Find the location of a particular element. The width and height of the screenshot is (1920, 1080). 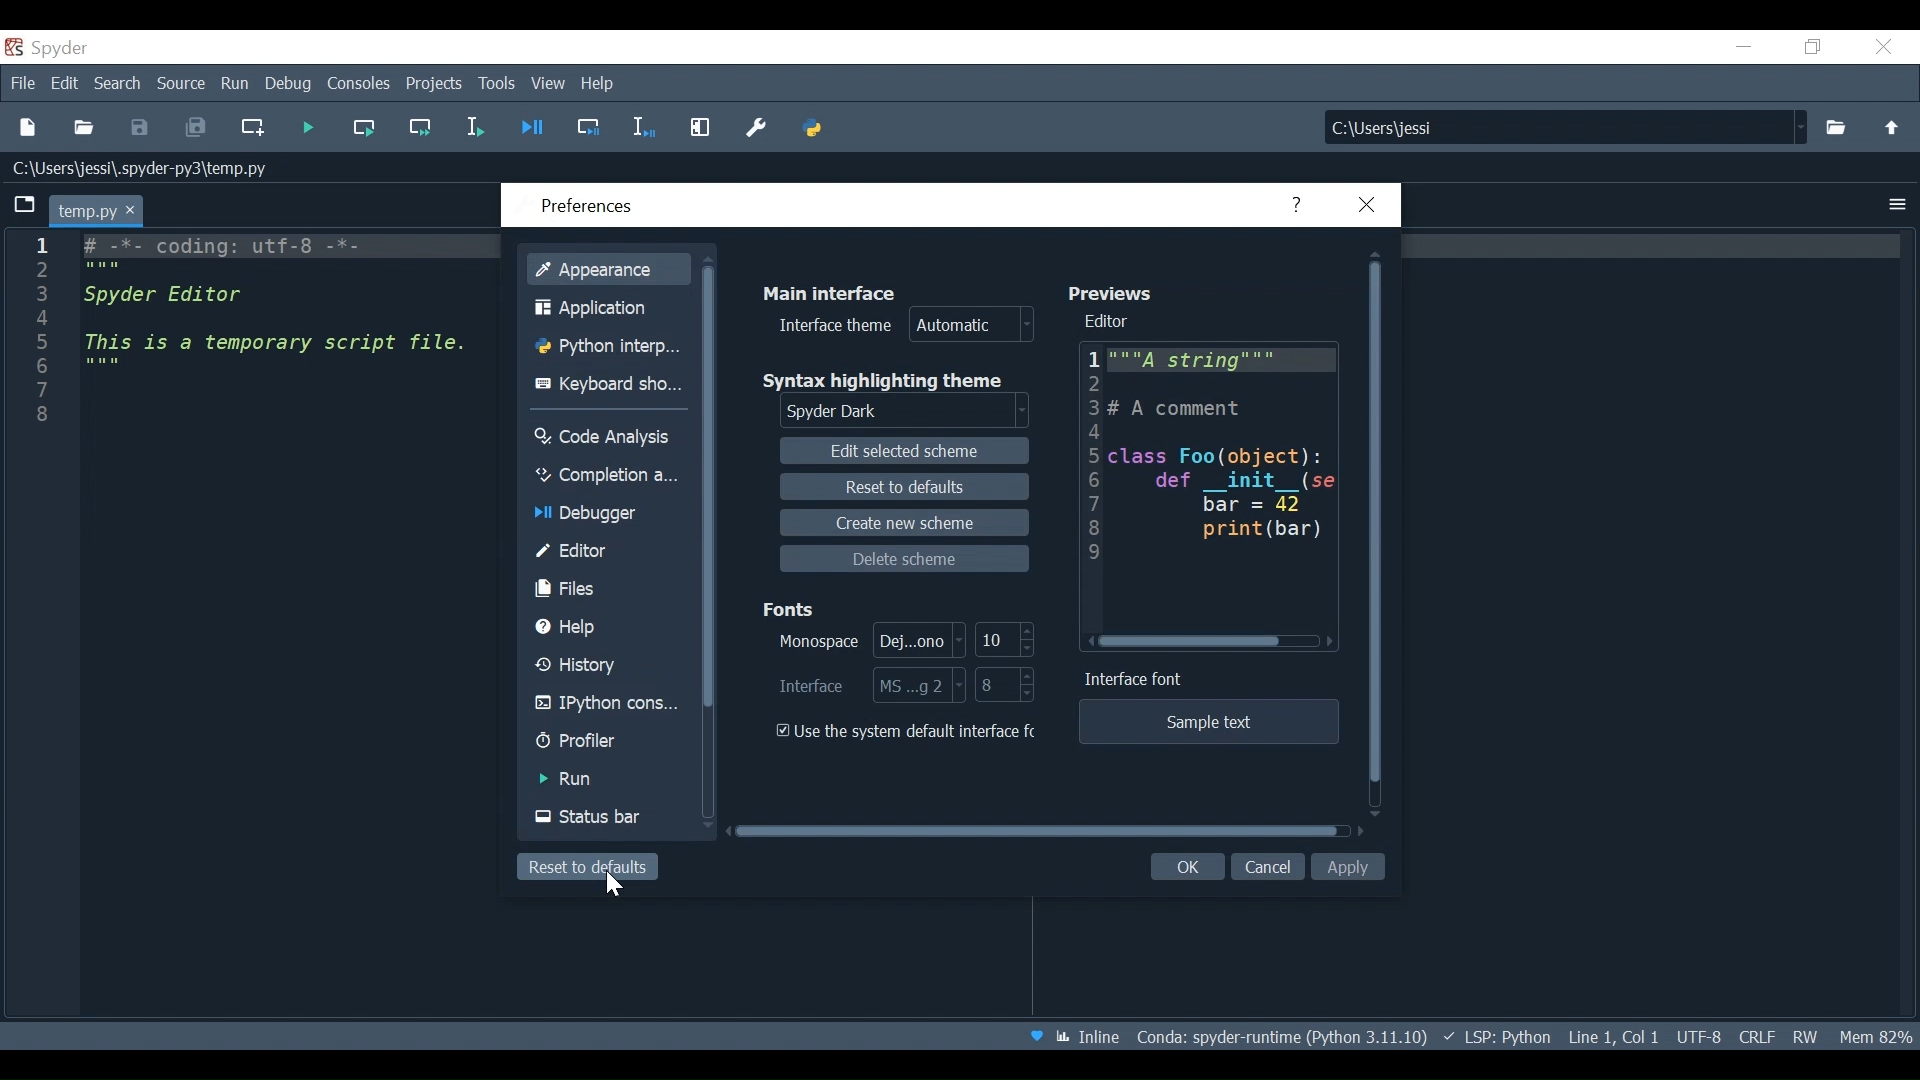

Cursor Position is located at coordinates (1612, 1036).